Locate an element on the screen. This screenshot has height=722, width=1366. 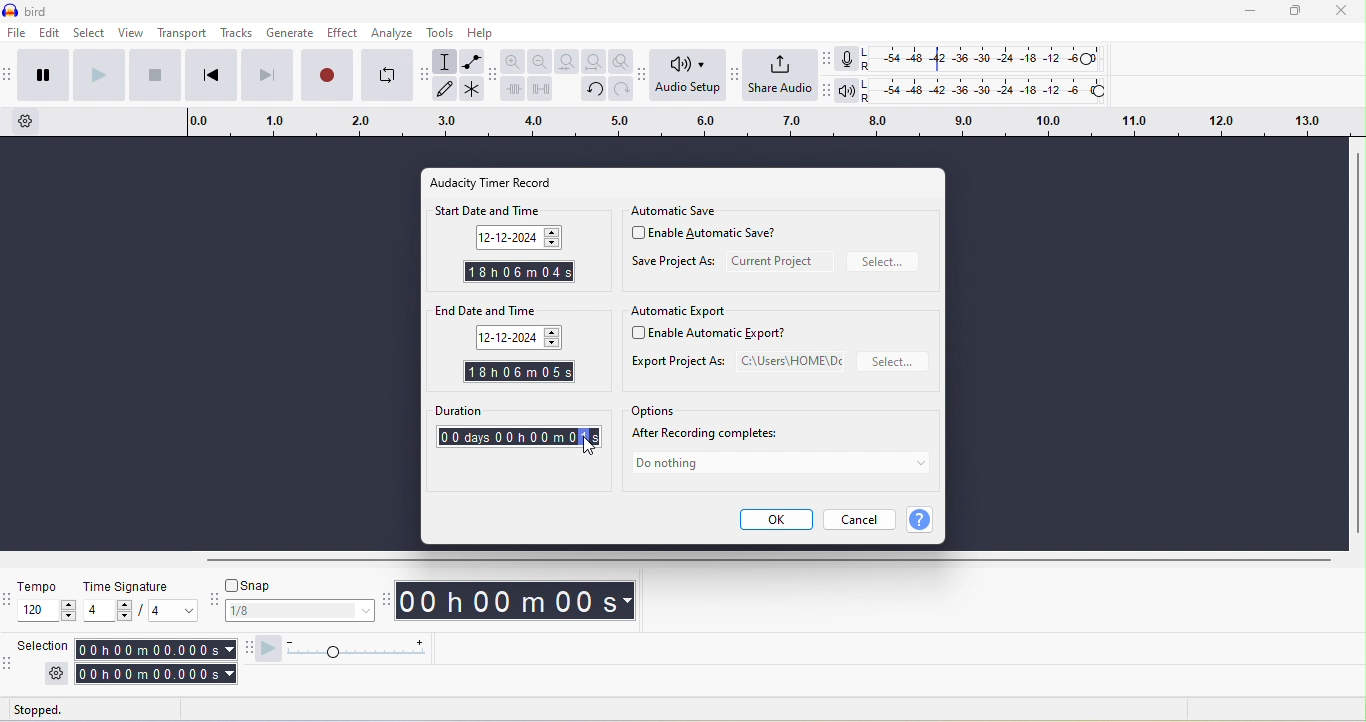
ok is located at coordinates (775, 520).